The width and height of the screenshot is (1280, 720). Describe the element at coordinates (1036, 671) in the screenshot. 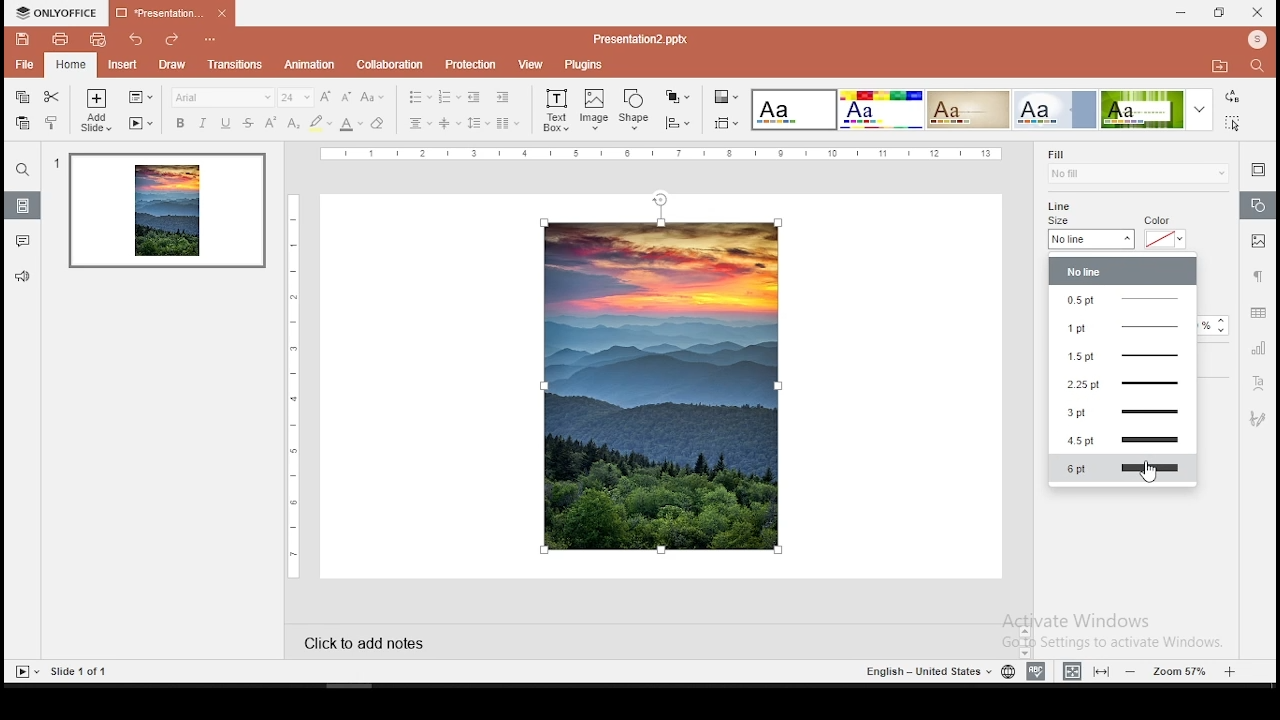

I see `spell check` at that location.